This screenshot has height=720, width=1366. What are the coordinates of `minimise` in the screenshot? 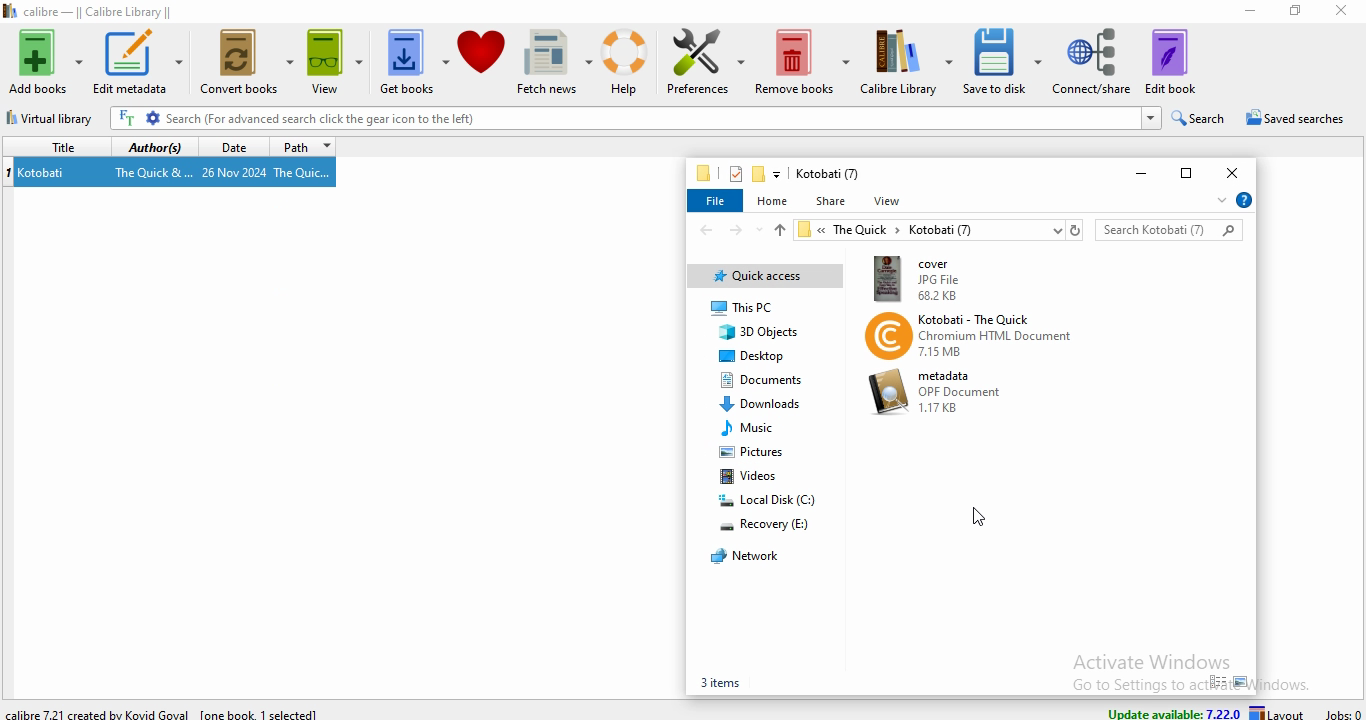 It's located at (1135, 175).